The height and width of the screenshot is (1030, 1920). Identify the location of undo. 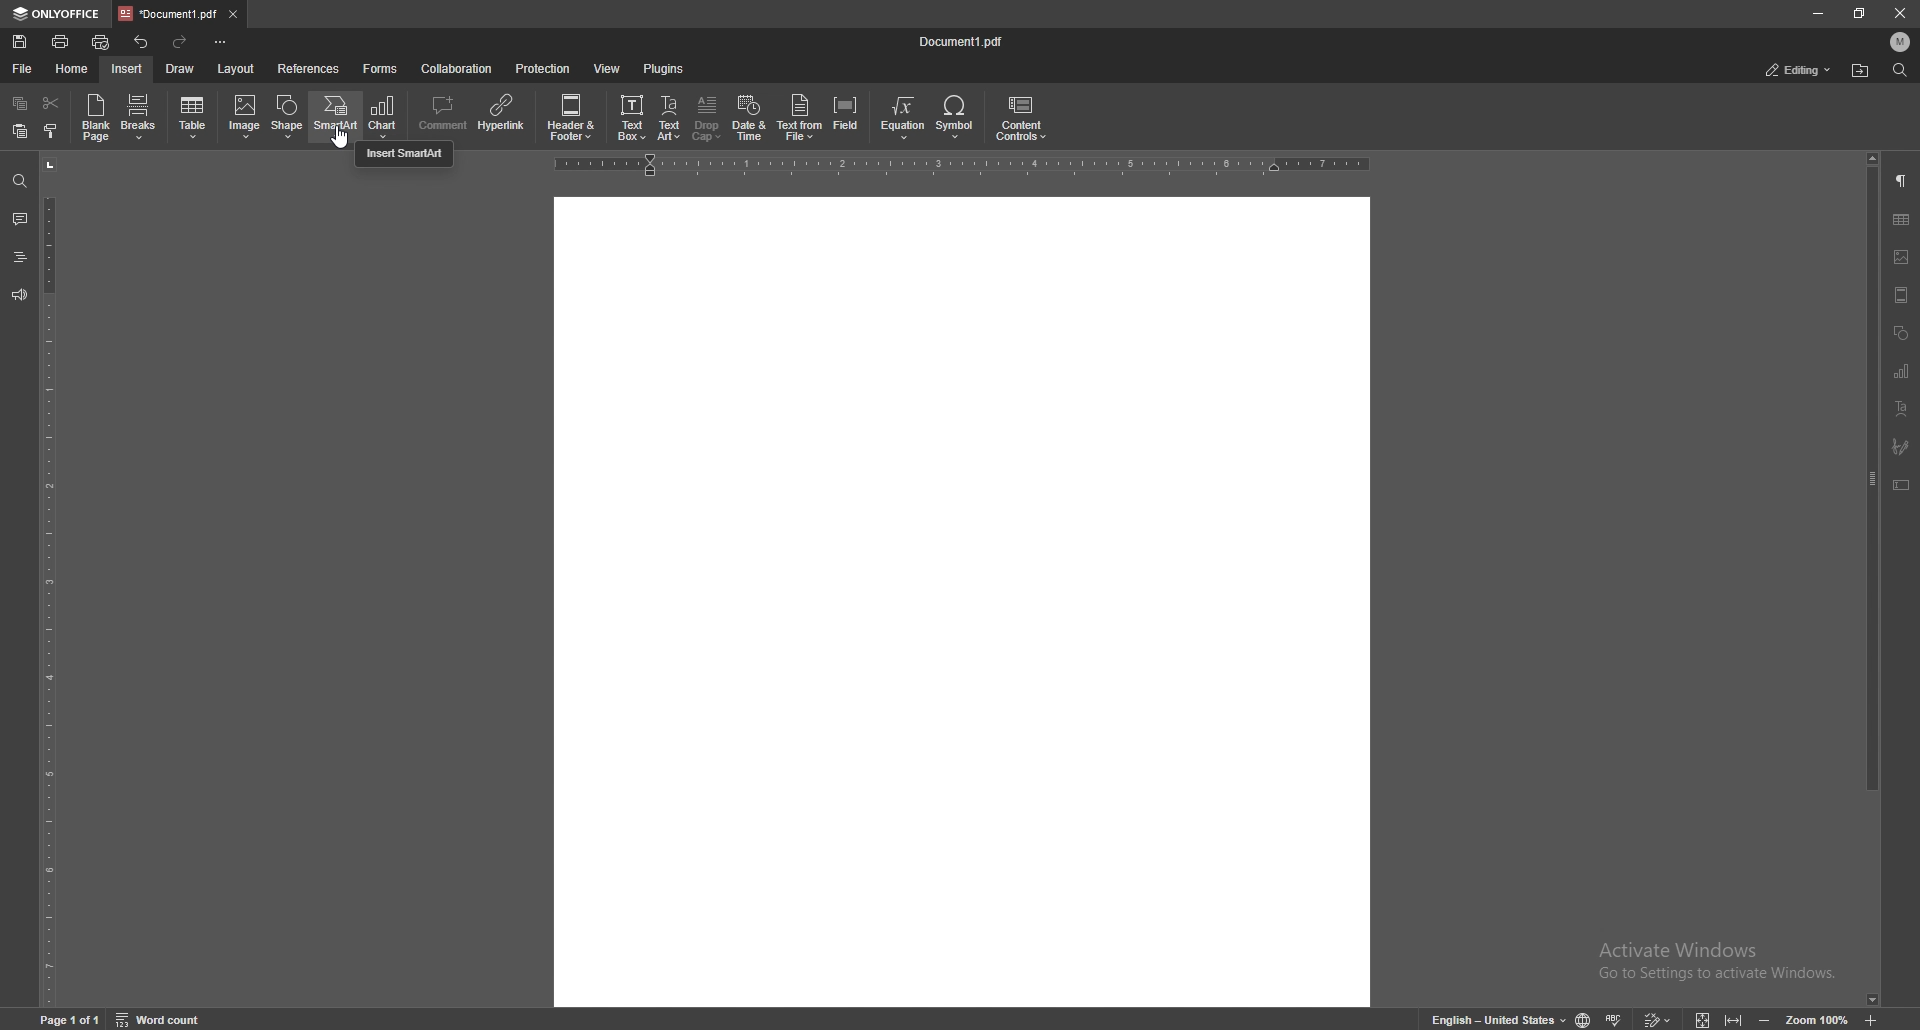
(142, 42).